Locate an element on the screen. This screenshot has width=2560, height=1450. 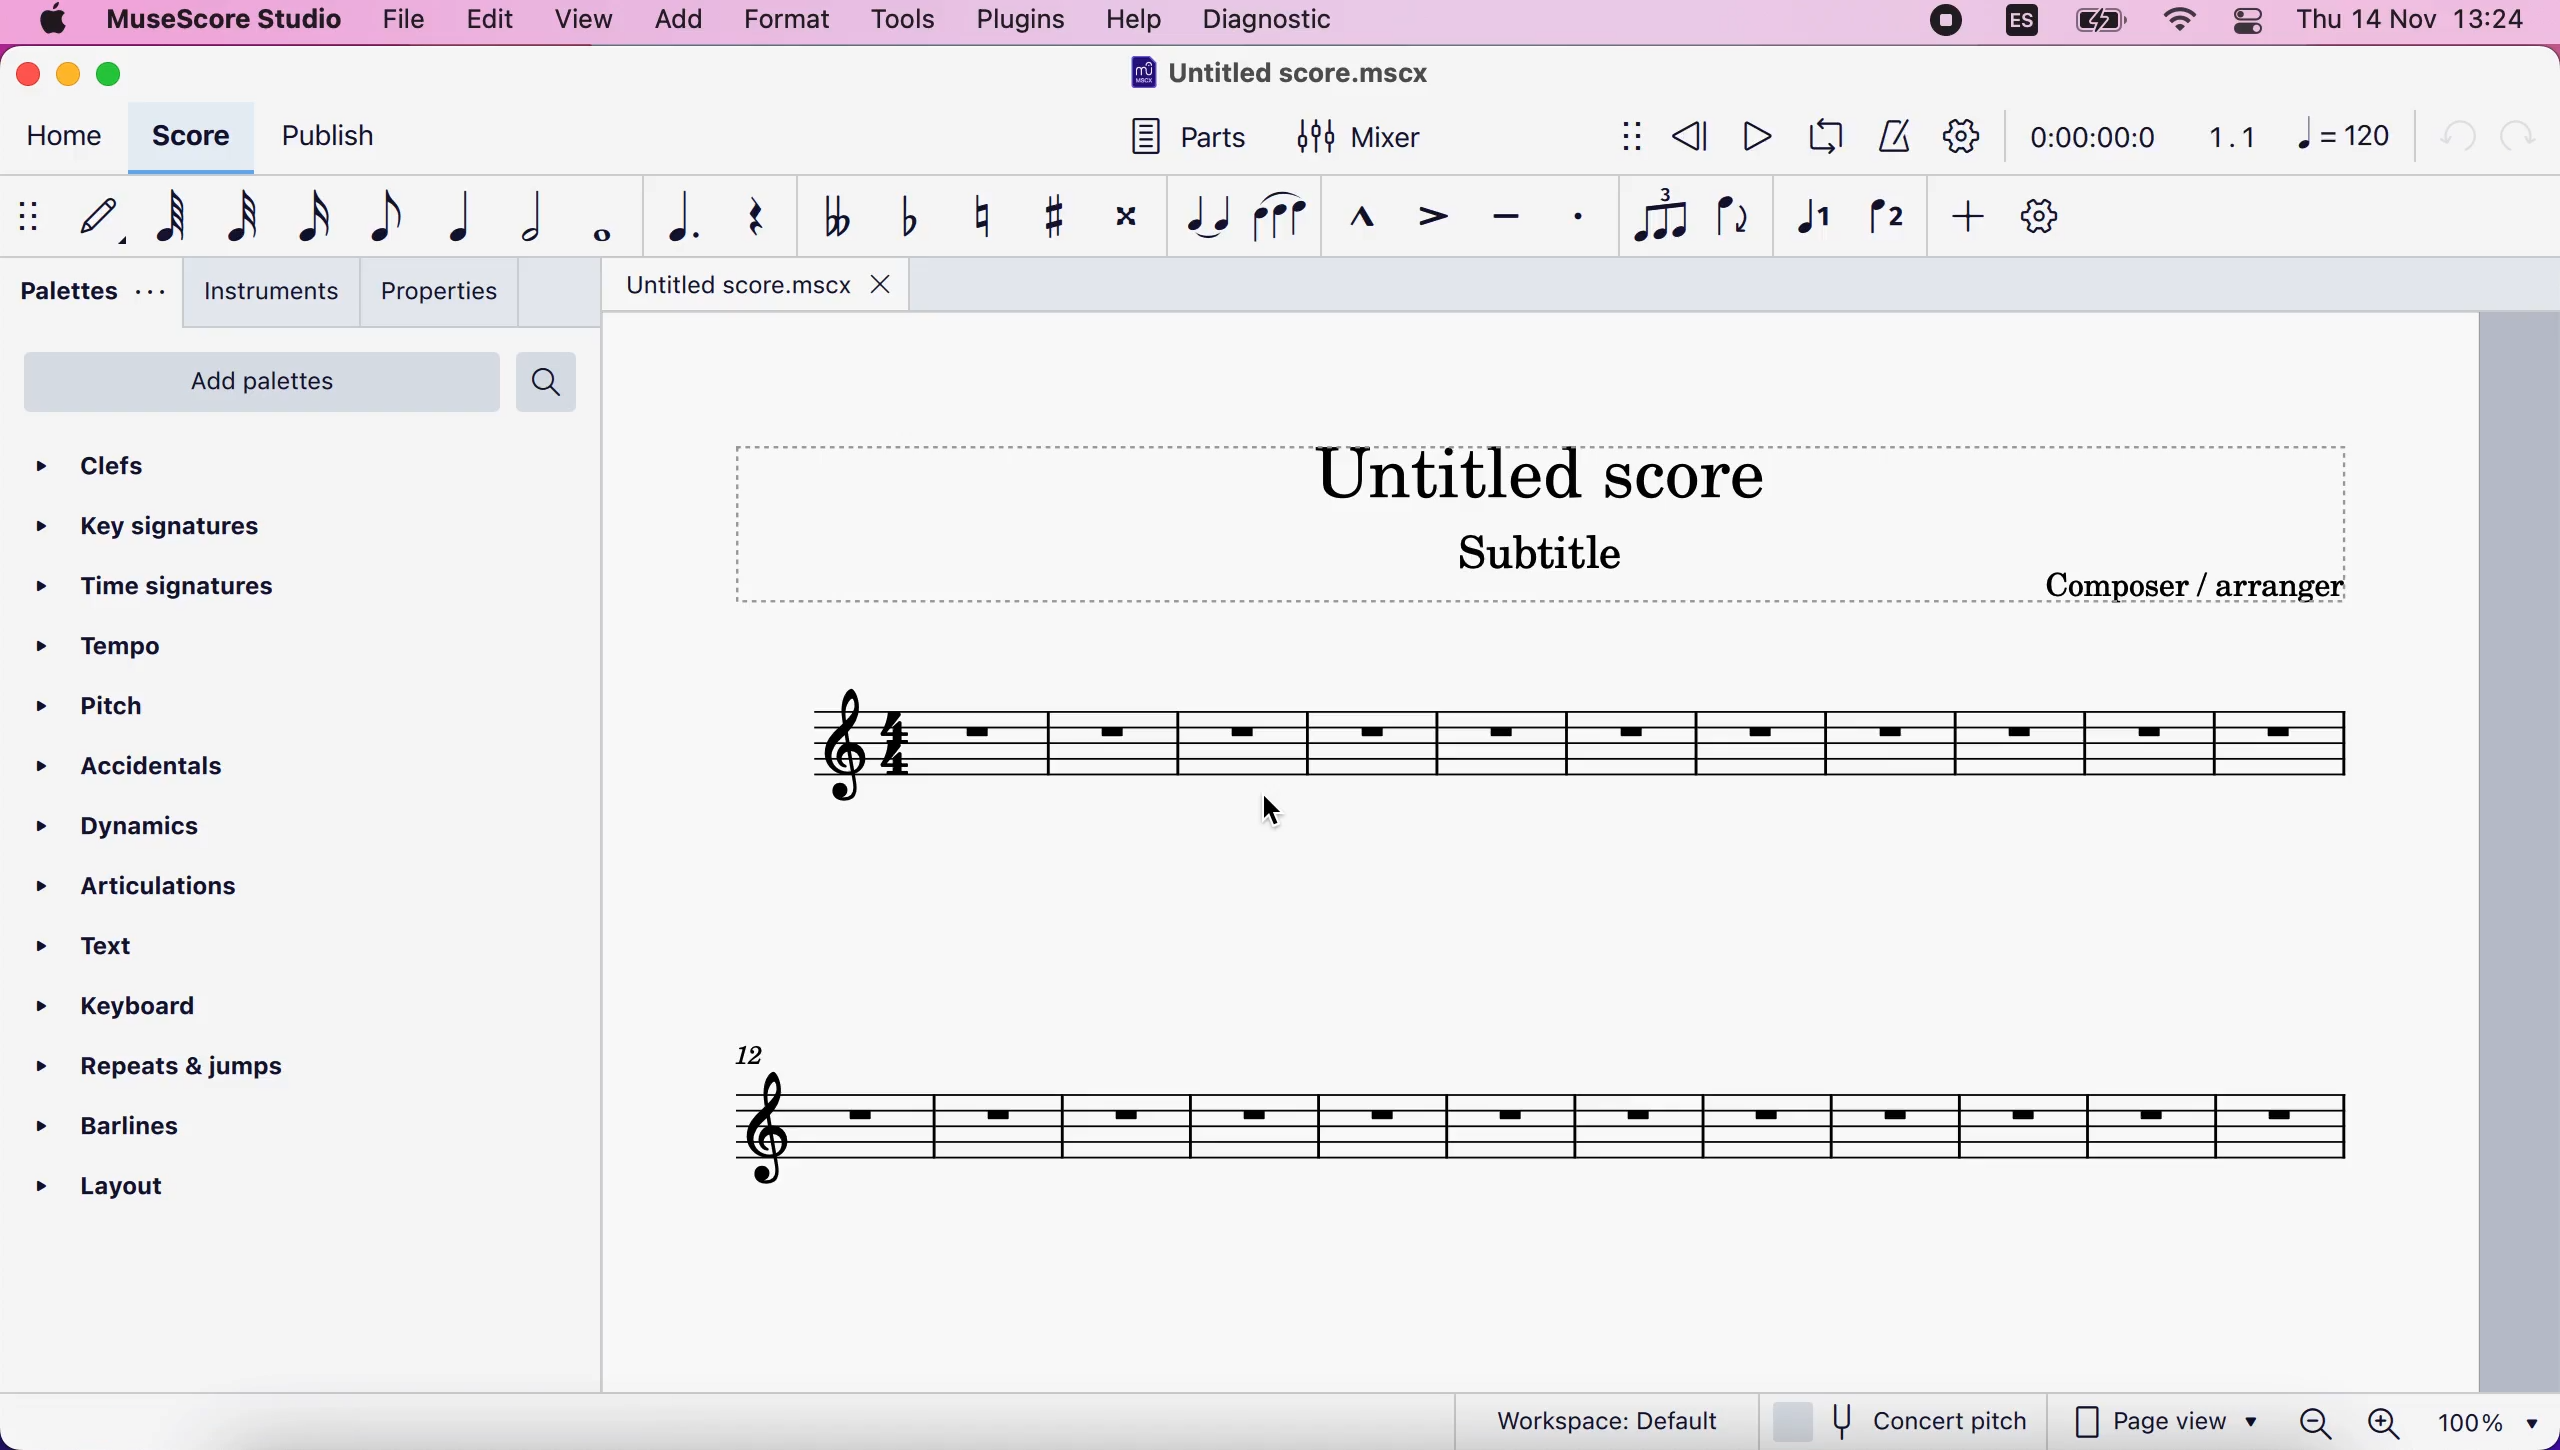
close is located at coordinates (24, 77).